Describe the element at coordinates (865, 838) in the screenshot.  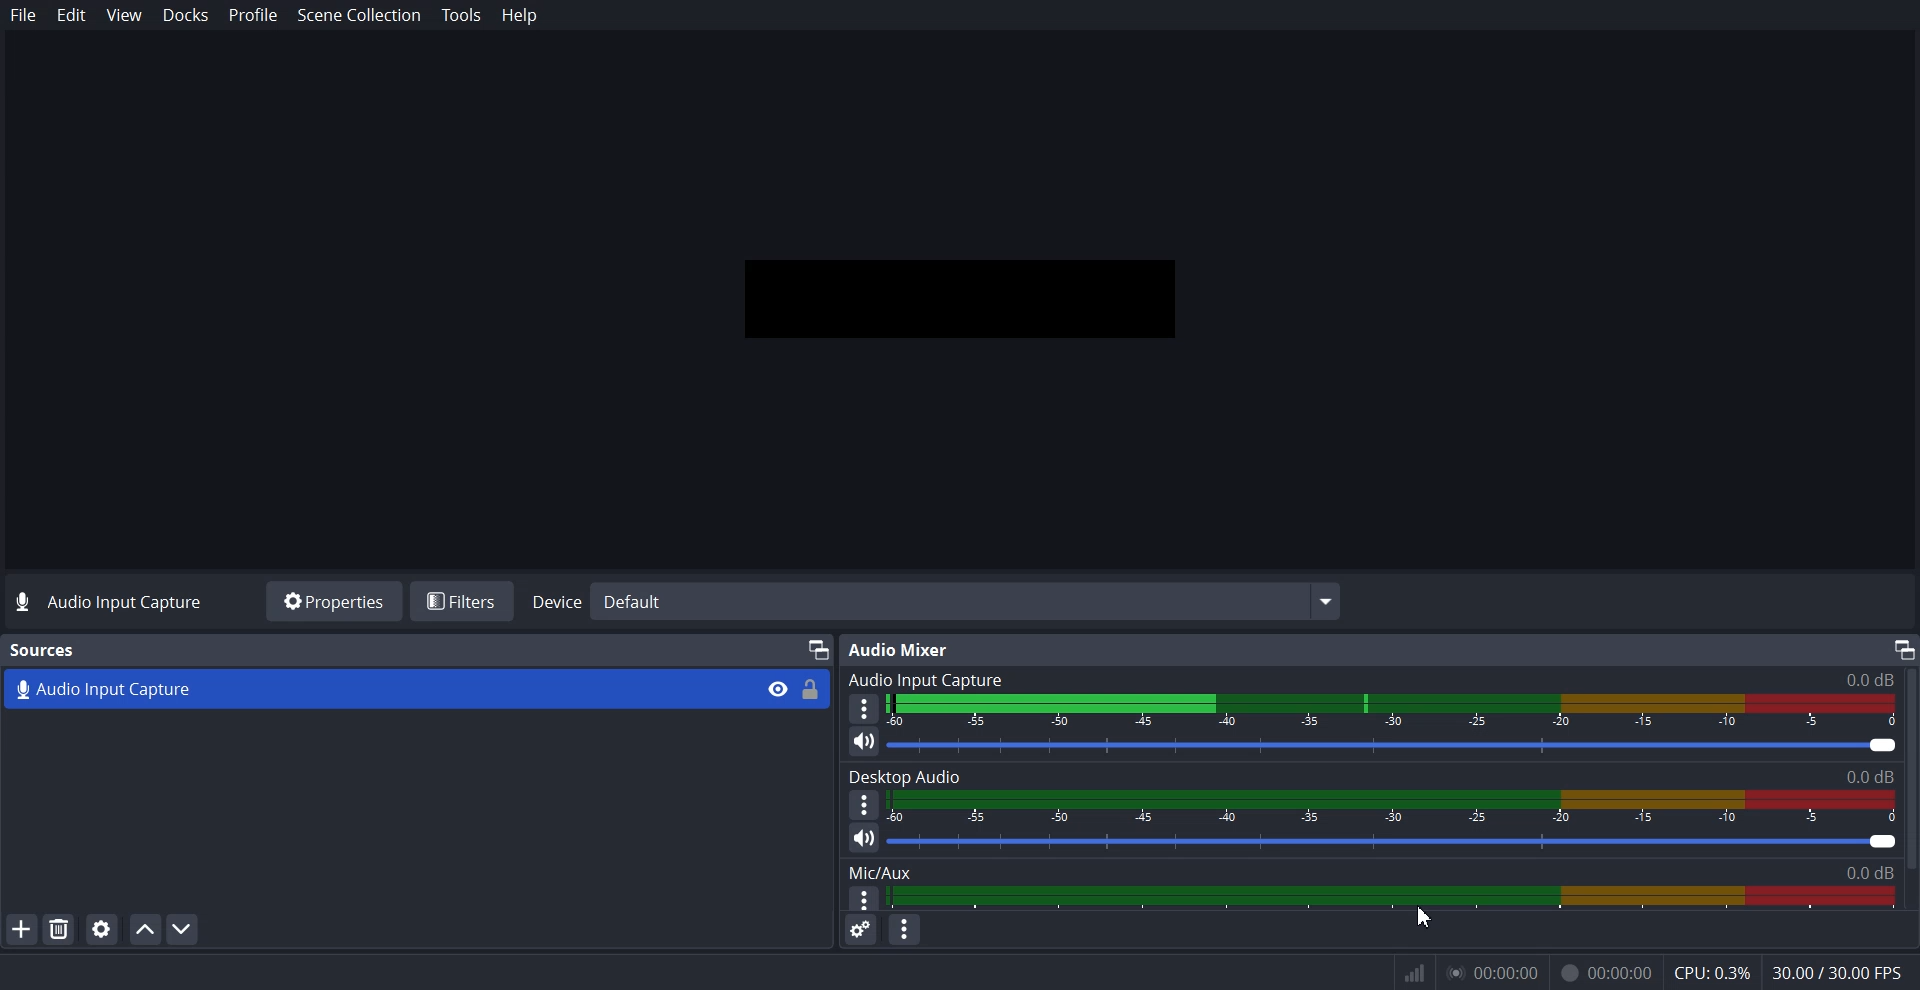
I see `Mute` at that location.